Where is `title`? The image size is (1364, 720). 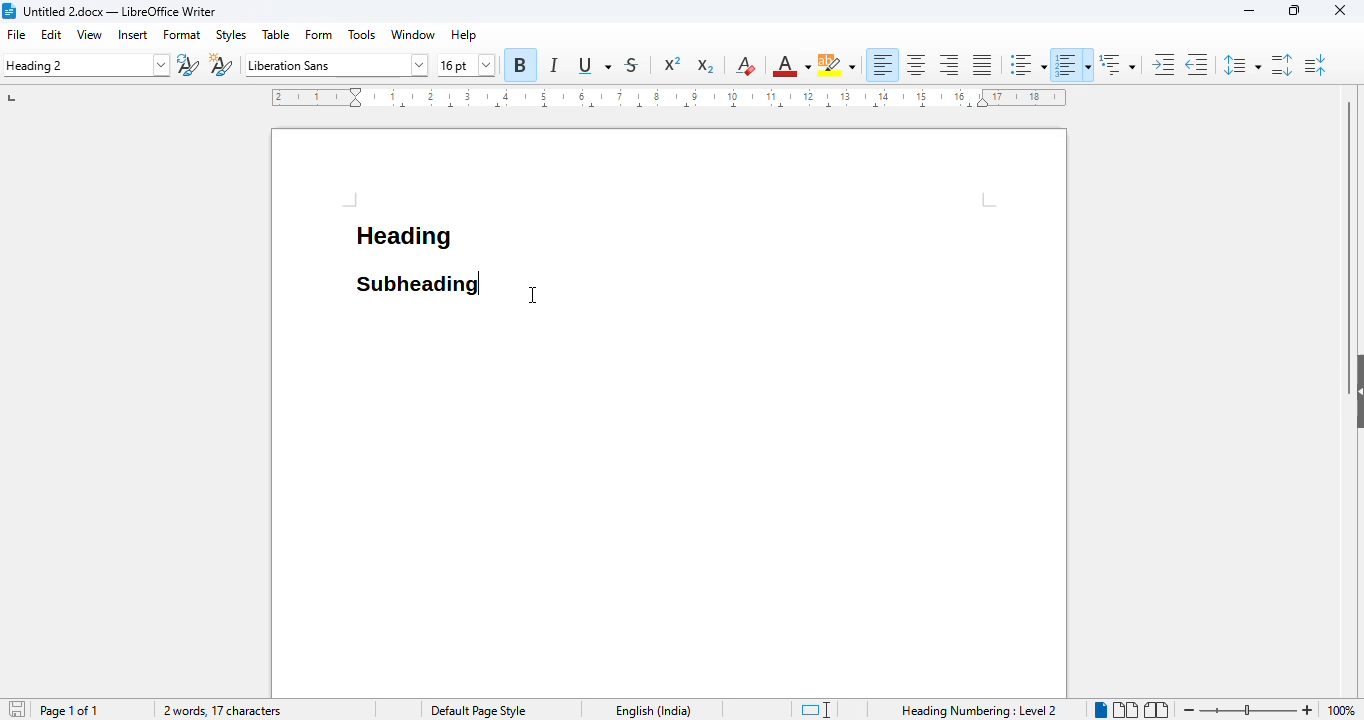
title is located at coordinates (120, 11).